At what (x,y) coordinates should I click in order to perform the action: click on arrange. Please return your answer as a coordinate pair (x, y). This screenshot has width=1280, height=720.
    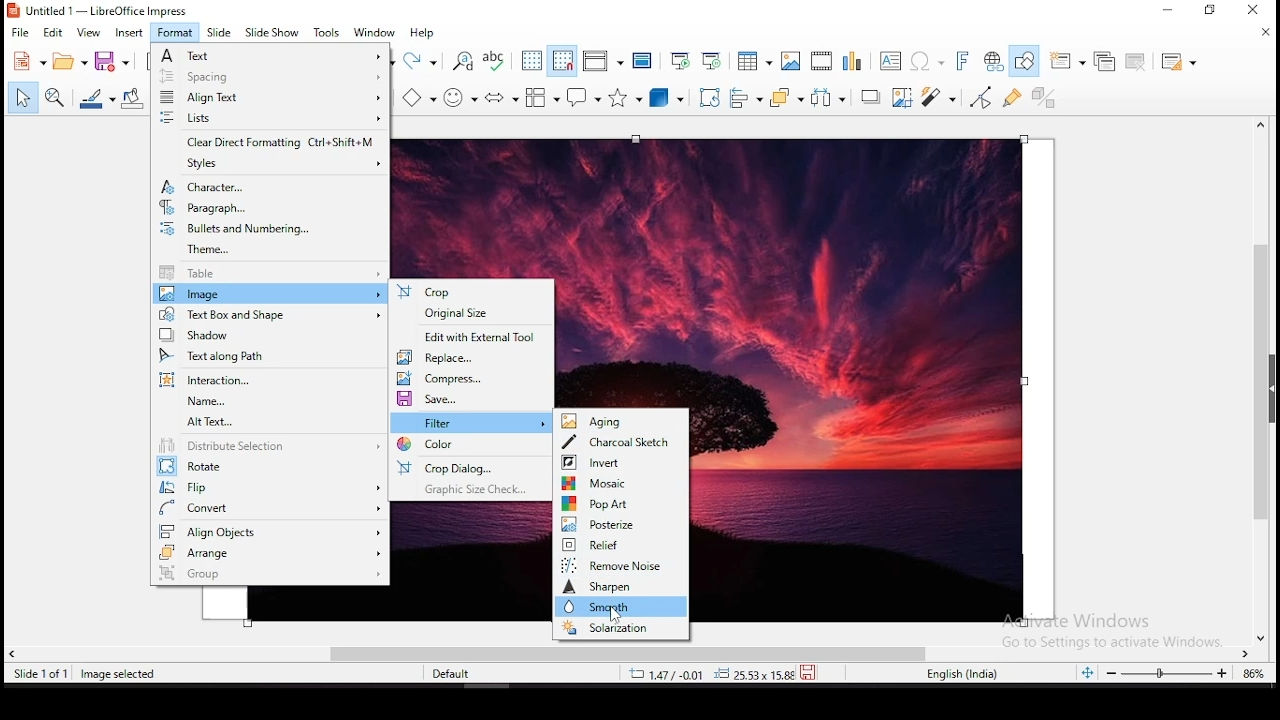
    Looking at the image, I should click on (785, 98).